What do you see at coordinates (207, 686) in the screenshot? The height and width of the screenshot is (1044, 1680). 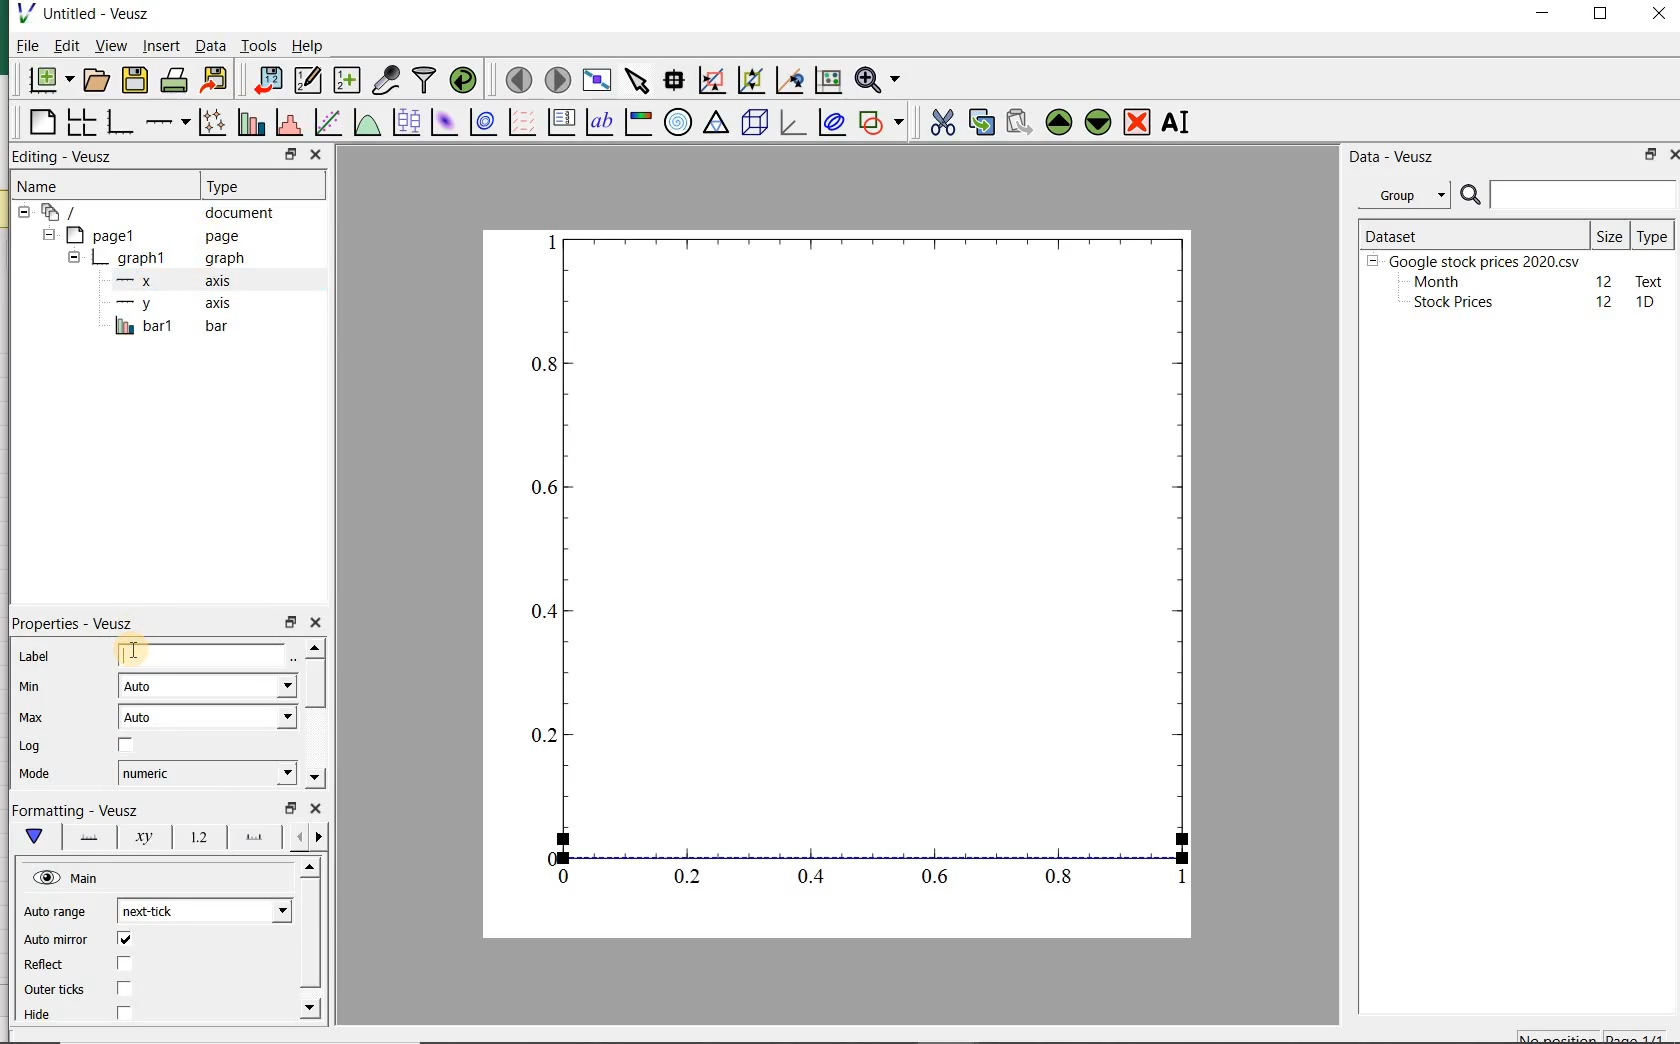 I see `Auto` at bounding box center [207, 686].